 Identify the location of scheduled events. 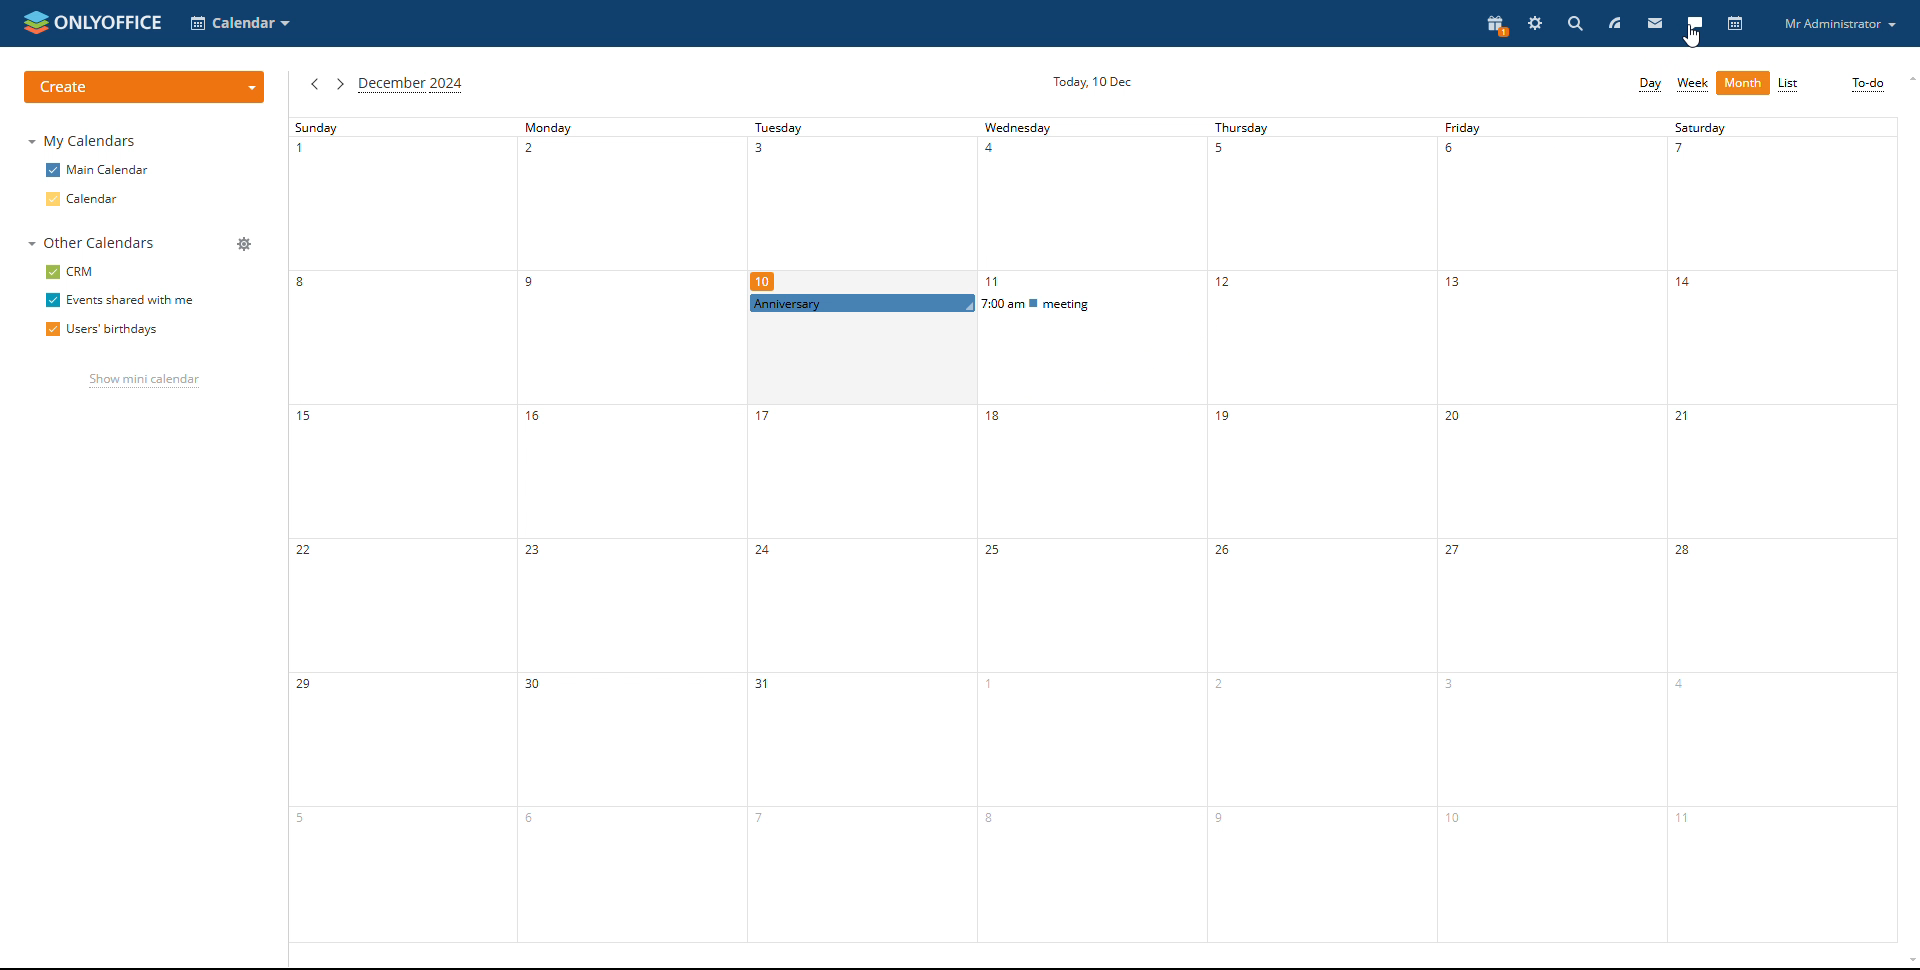
(978, 303).